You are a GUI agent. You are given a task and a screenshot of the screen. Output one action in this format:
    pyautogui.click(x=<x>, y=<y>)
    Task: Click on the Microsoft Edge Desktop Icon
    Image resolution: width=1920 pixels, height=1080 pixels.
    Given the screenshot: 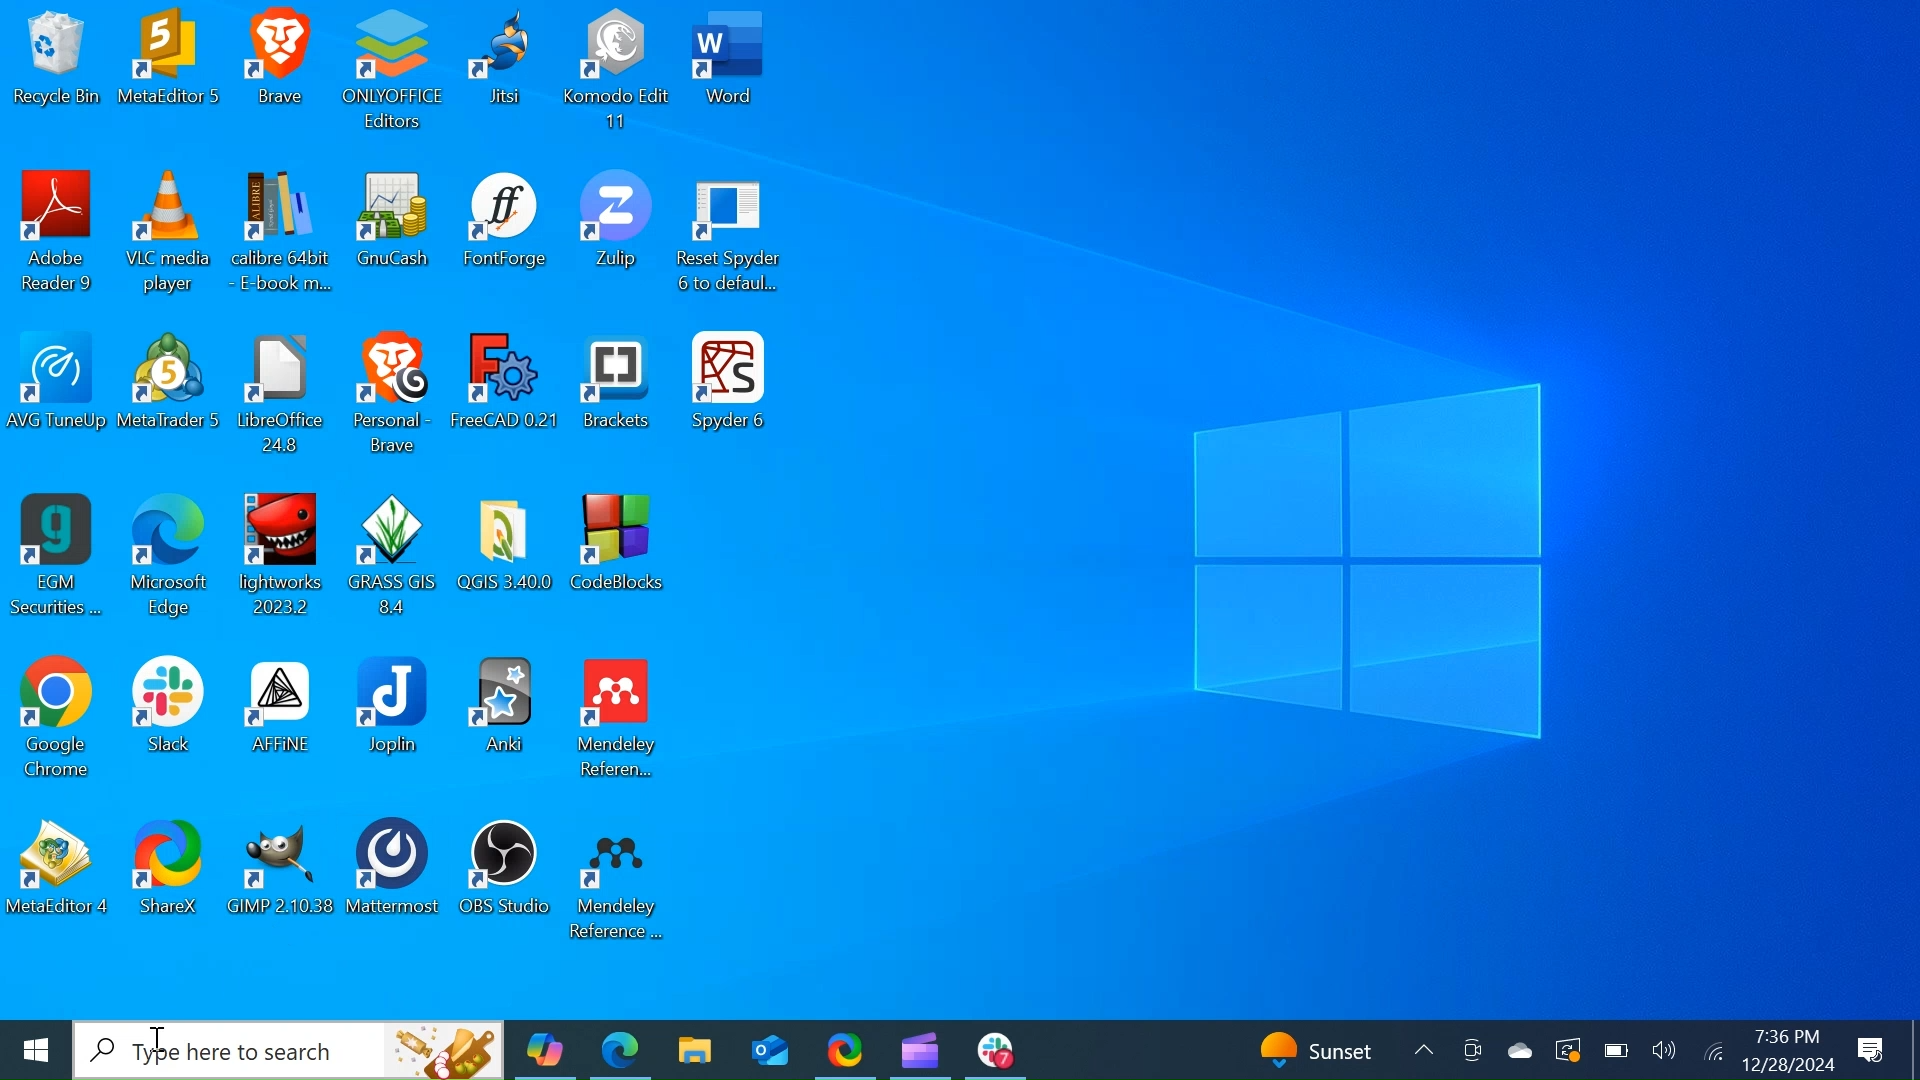 What is the action you would take?
    pyautogui.click(x=170, y=558)
    